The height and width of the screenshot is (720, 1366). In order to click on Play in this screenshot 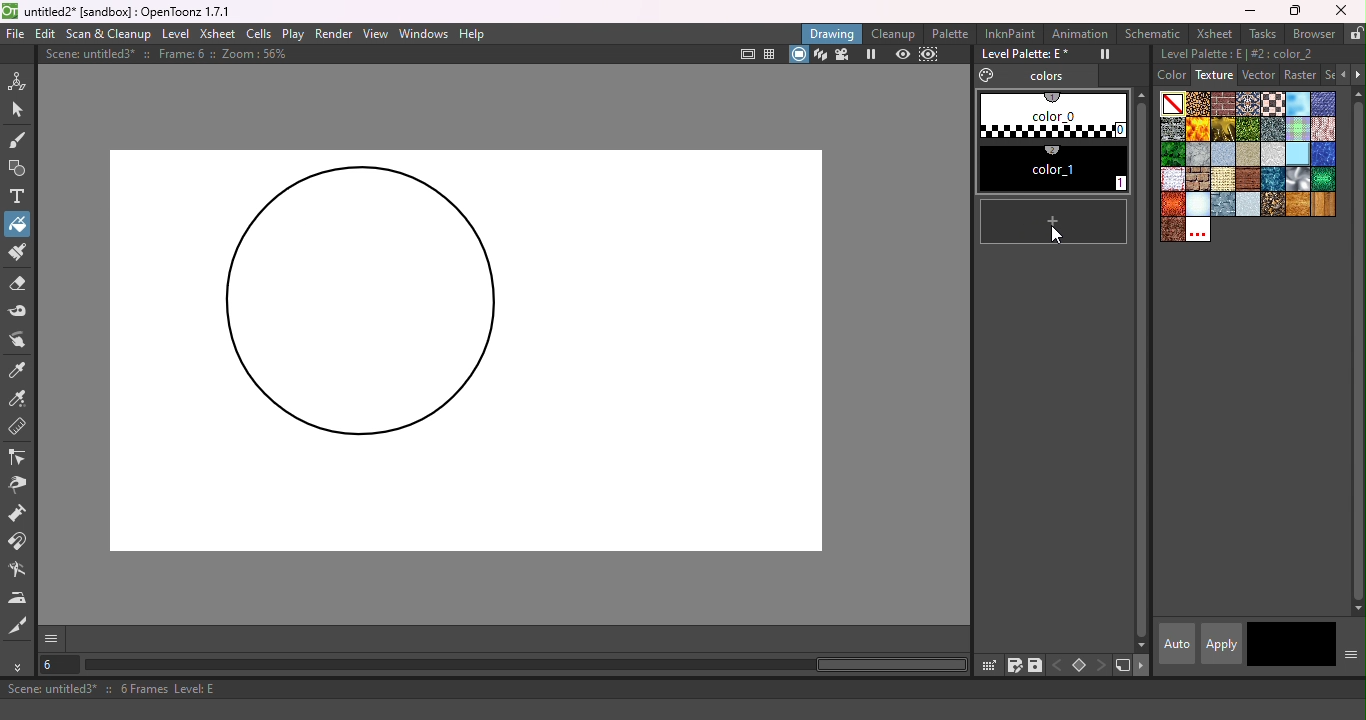, I will do `click(294, 33)`.